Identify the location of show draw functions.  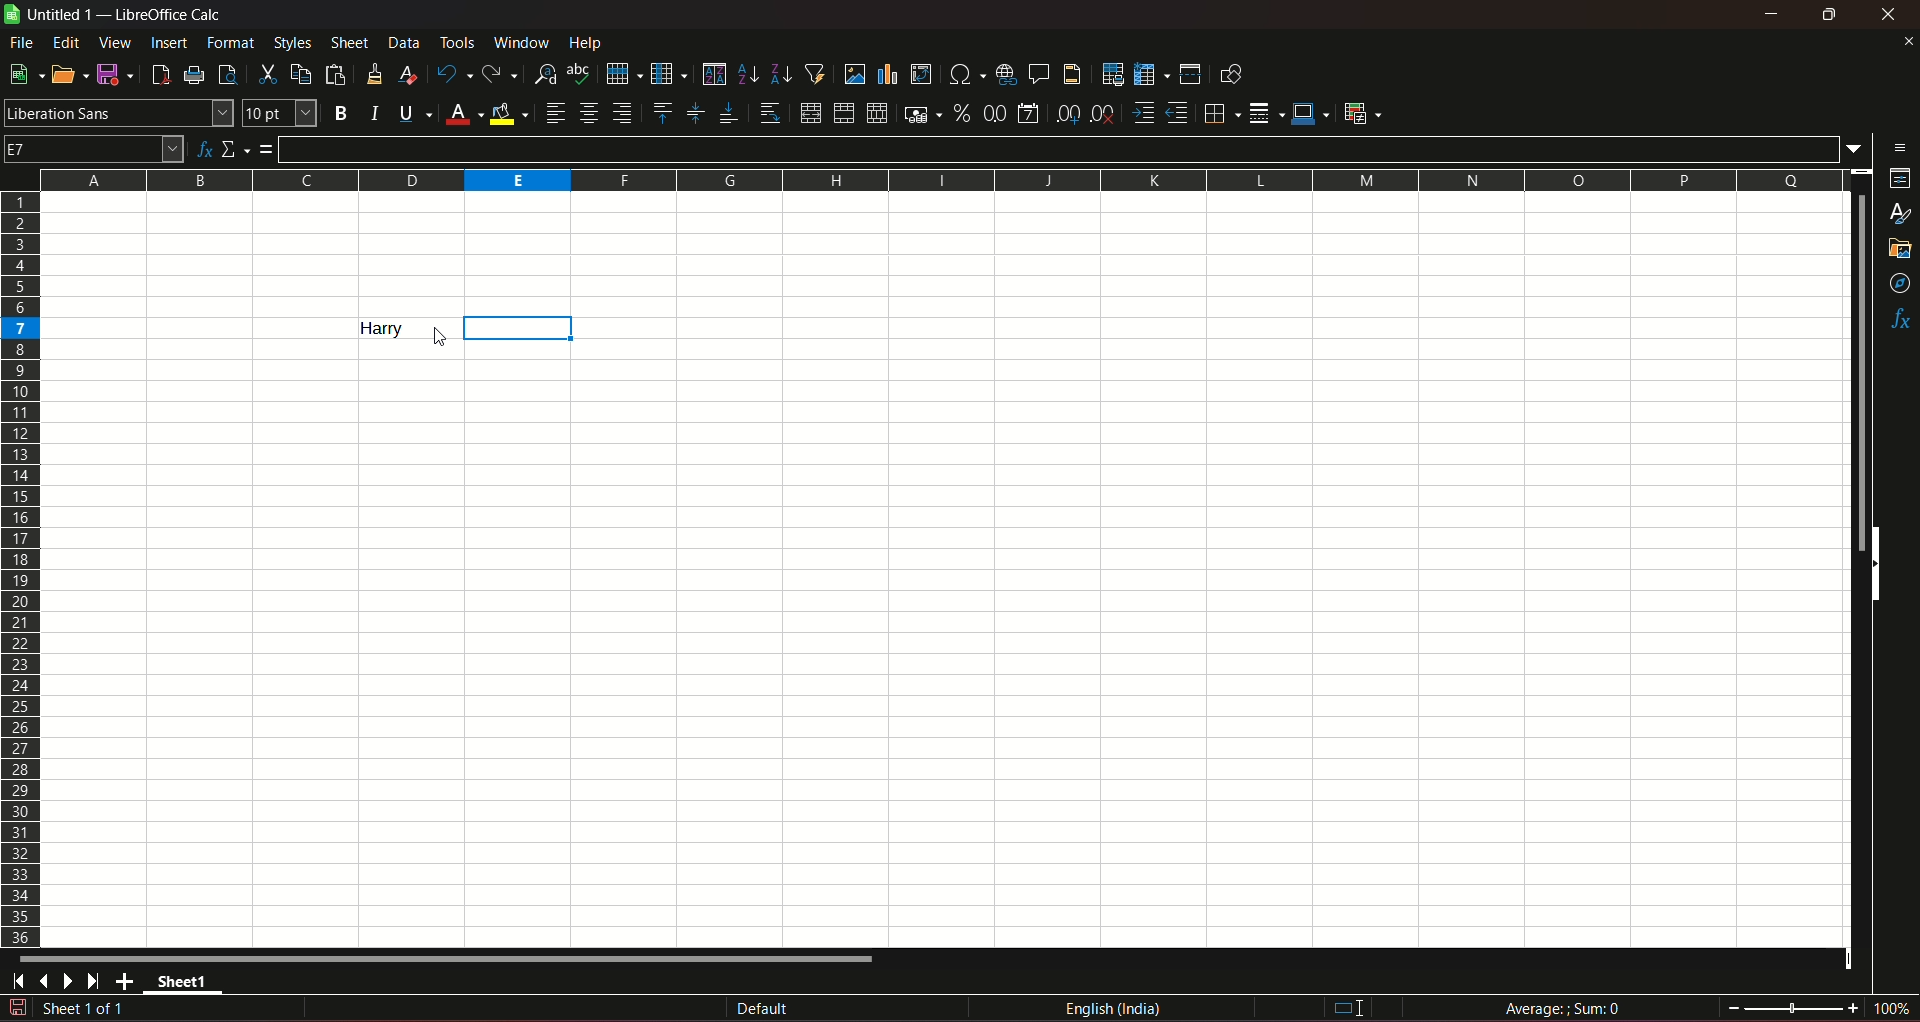
(1231, 73).